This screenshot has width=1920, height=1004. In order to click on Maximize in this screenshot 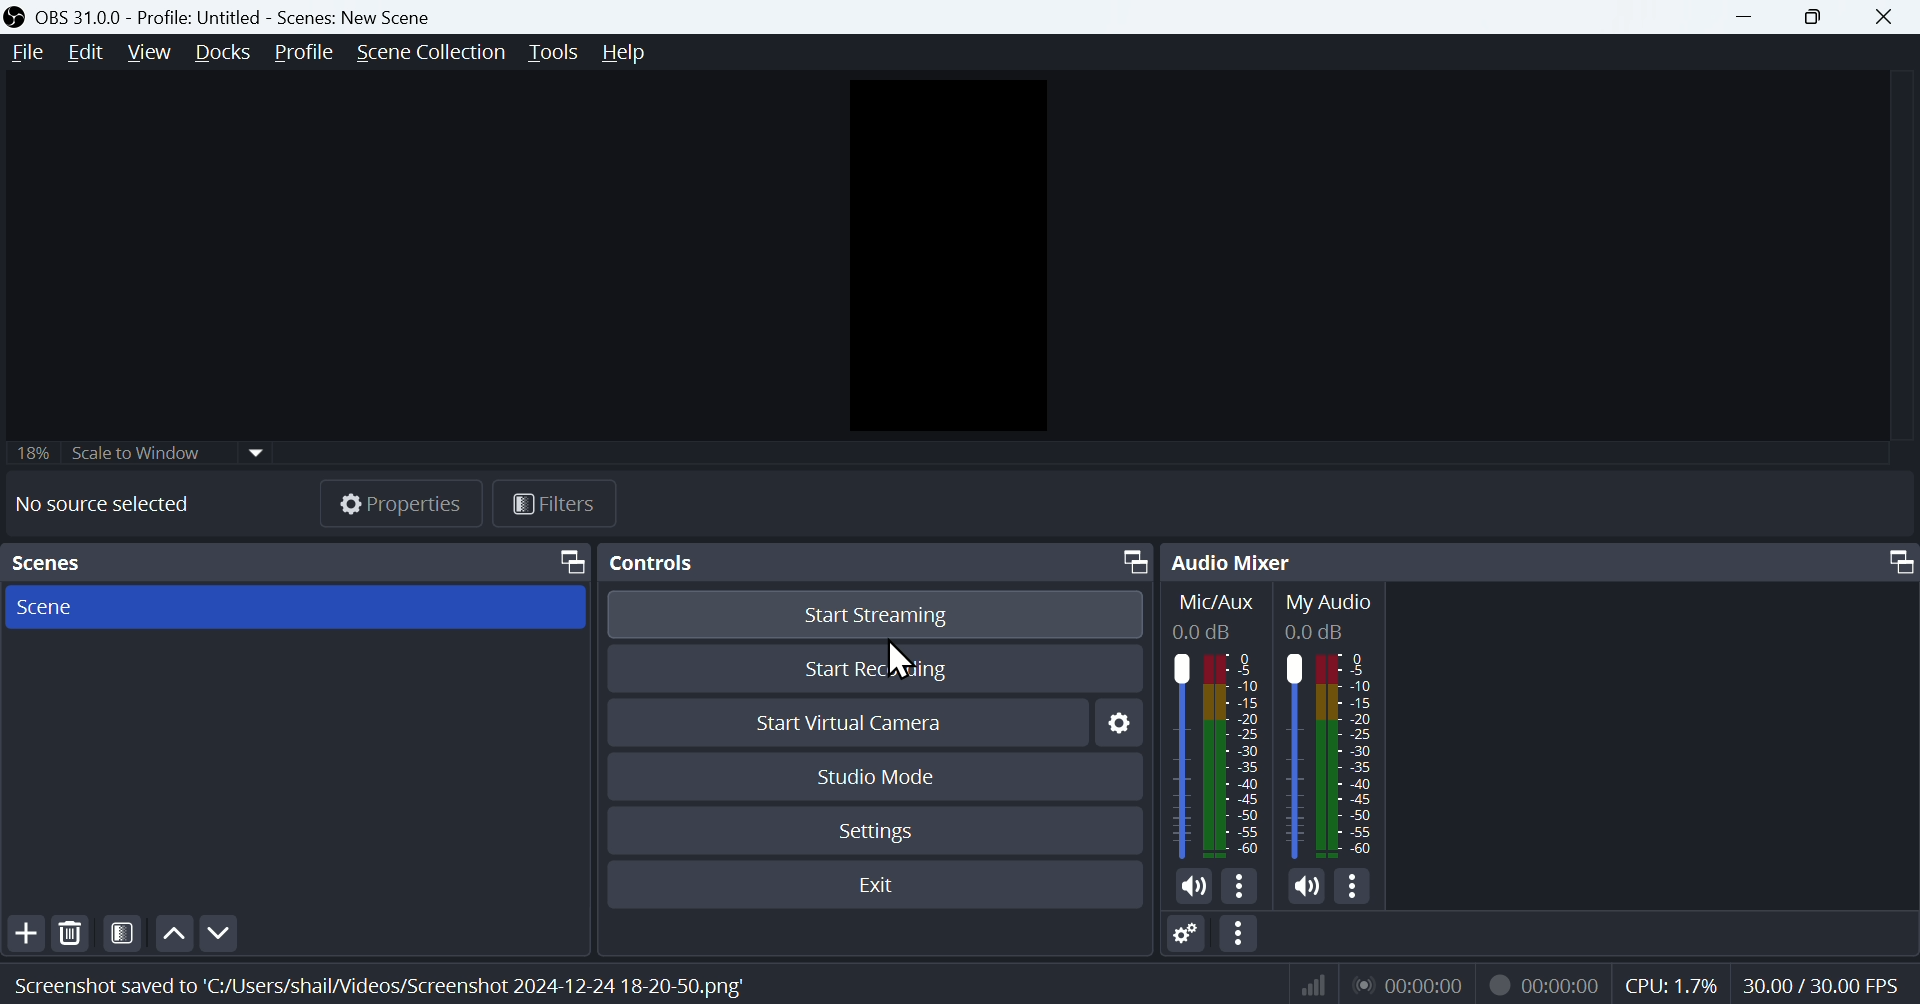, I will do `click(564, 559)`.